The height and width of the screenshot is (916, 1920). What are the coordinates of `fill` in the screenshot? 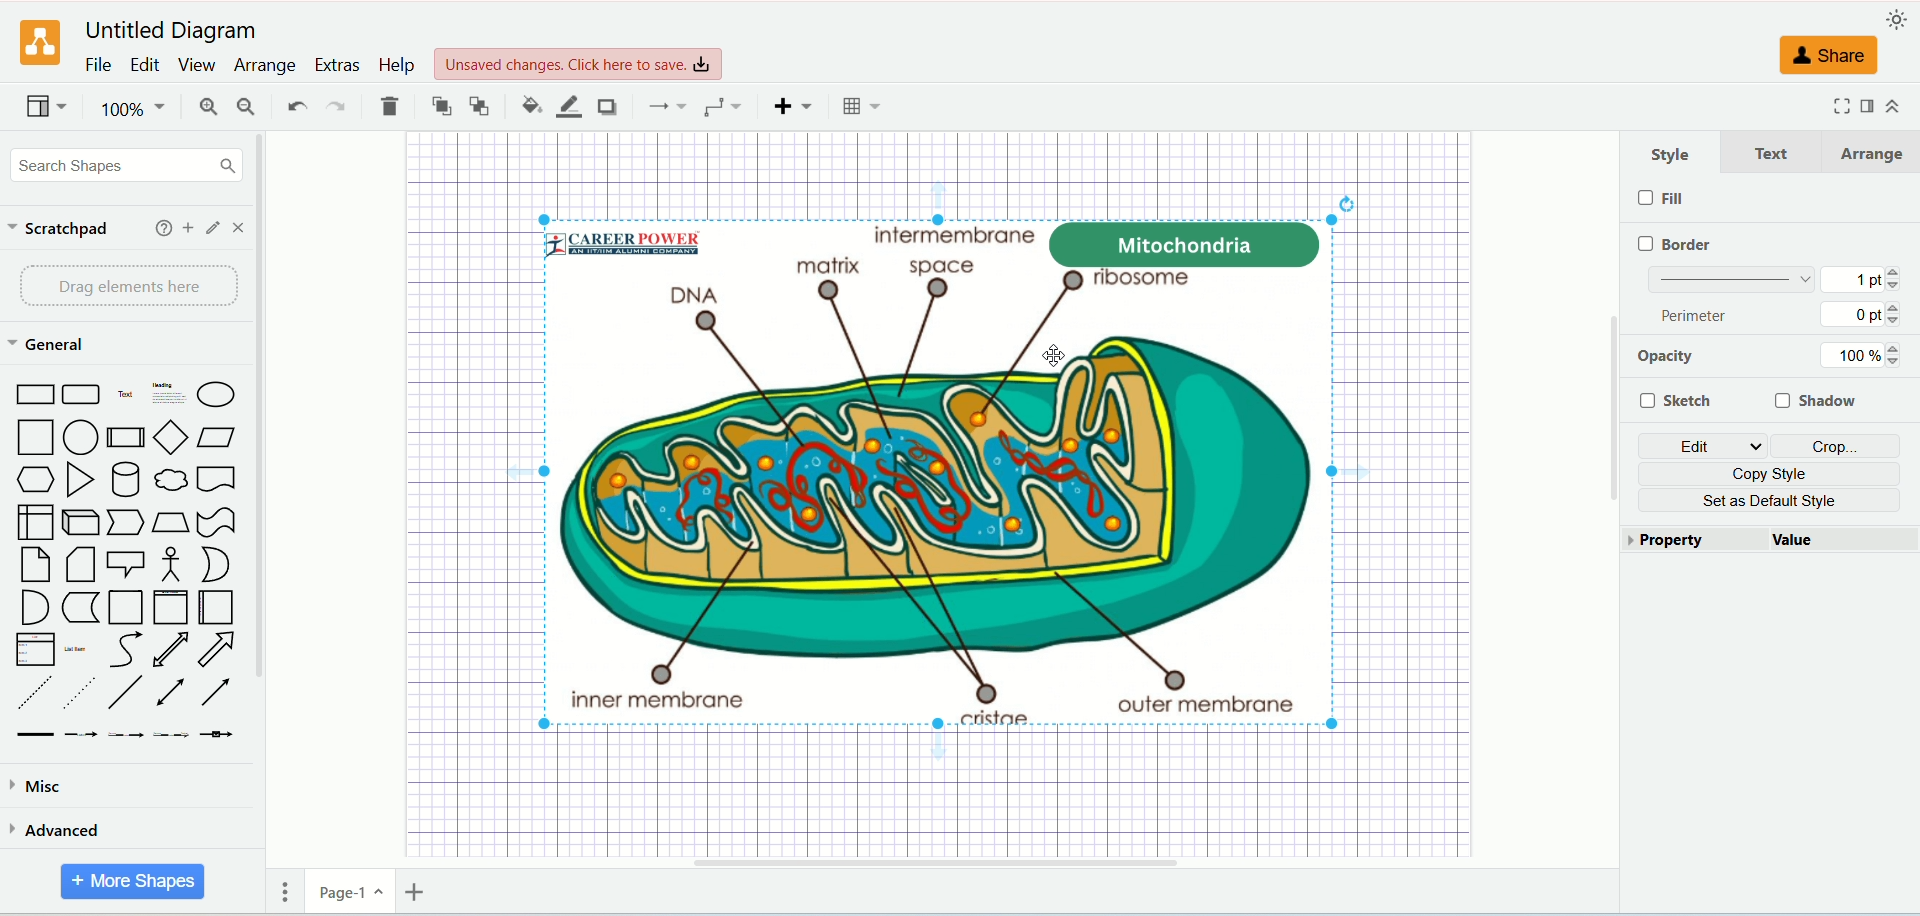 It's located at (1664, 199).